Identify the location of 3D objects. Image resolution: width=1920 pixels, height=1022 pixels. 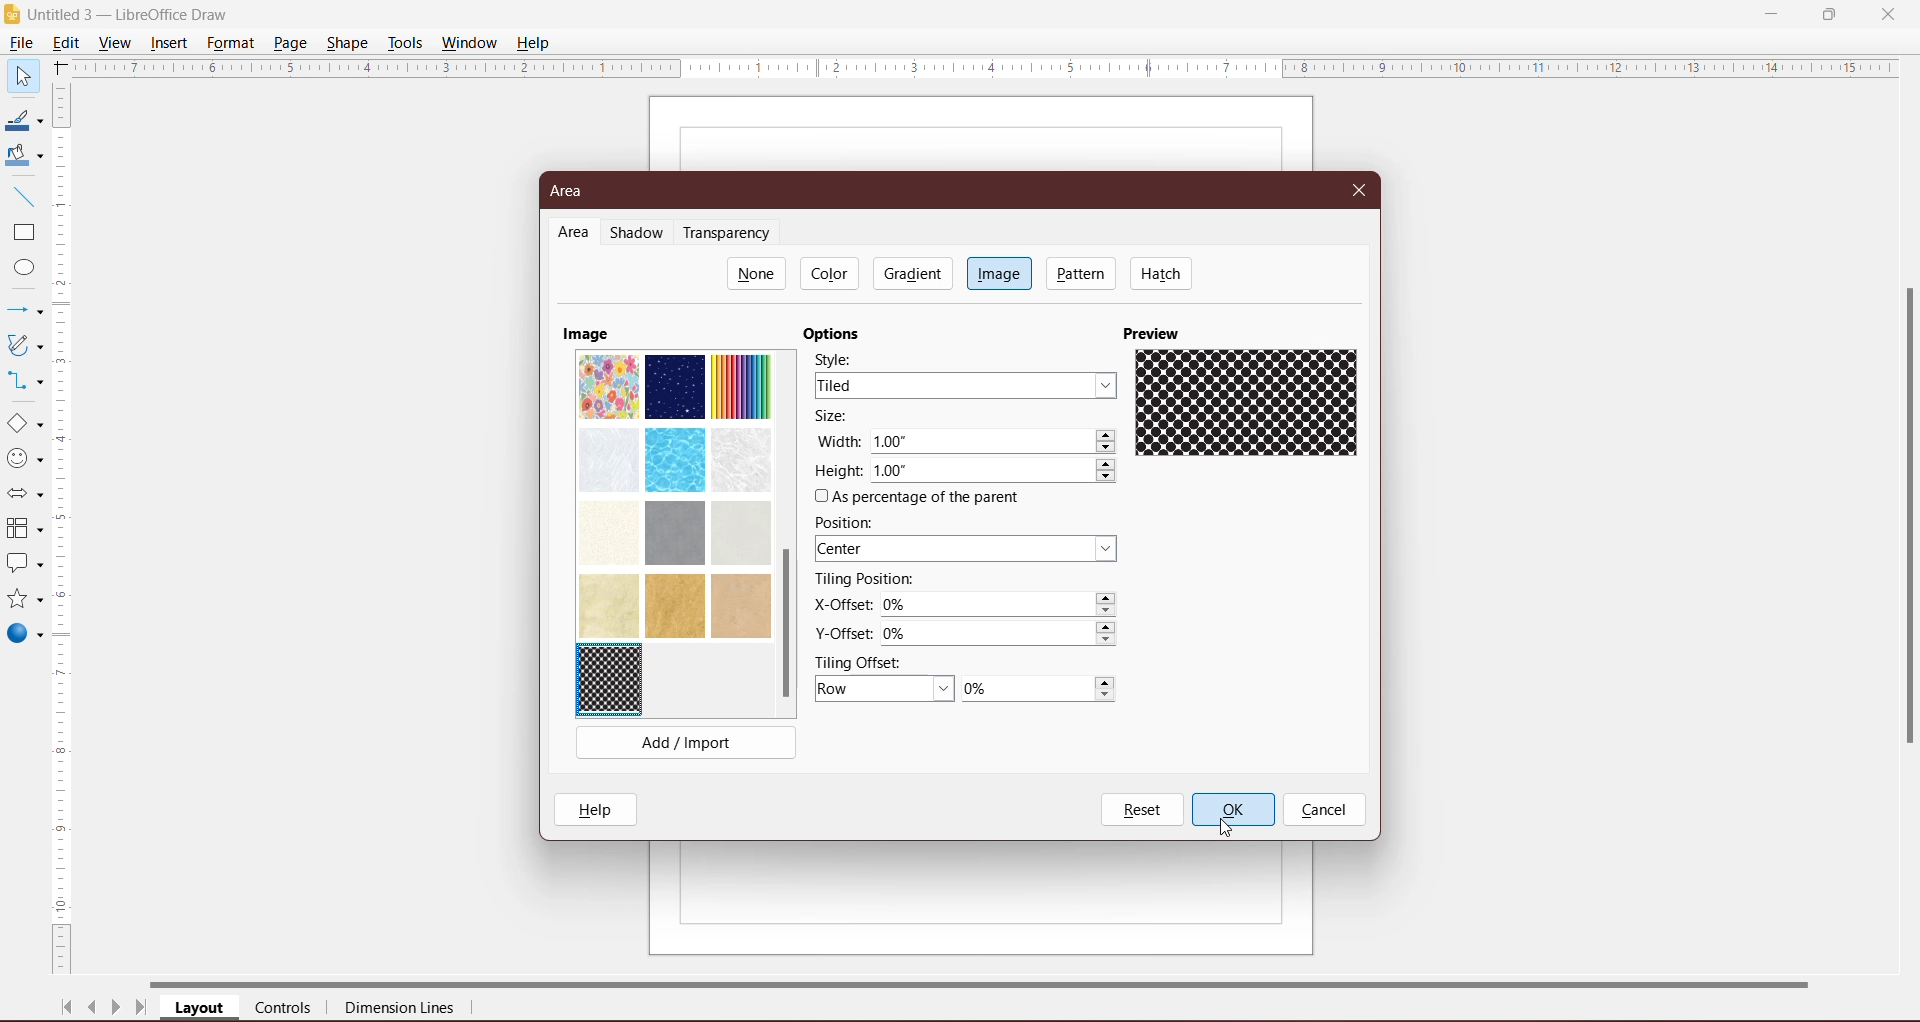
(24, 636).